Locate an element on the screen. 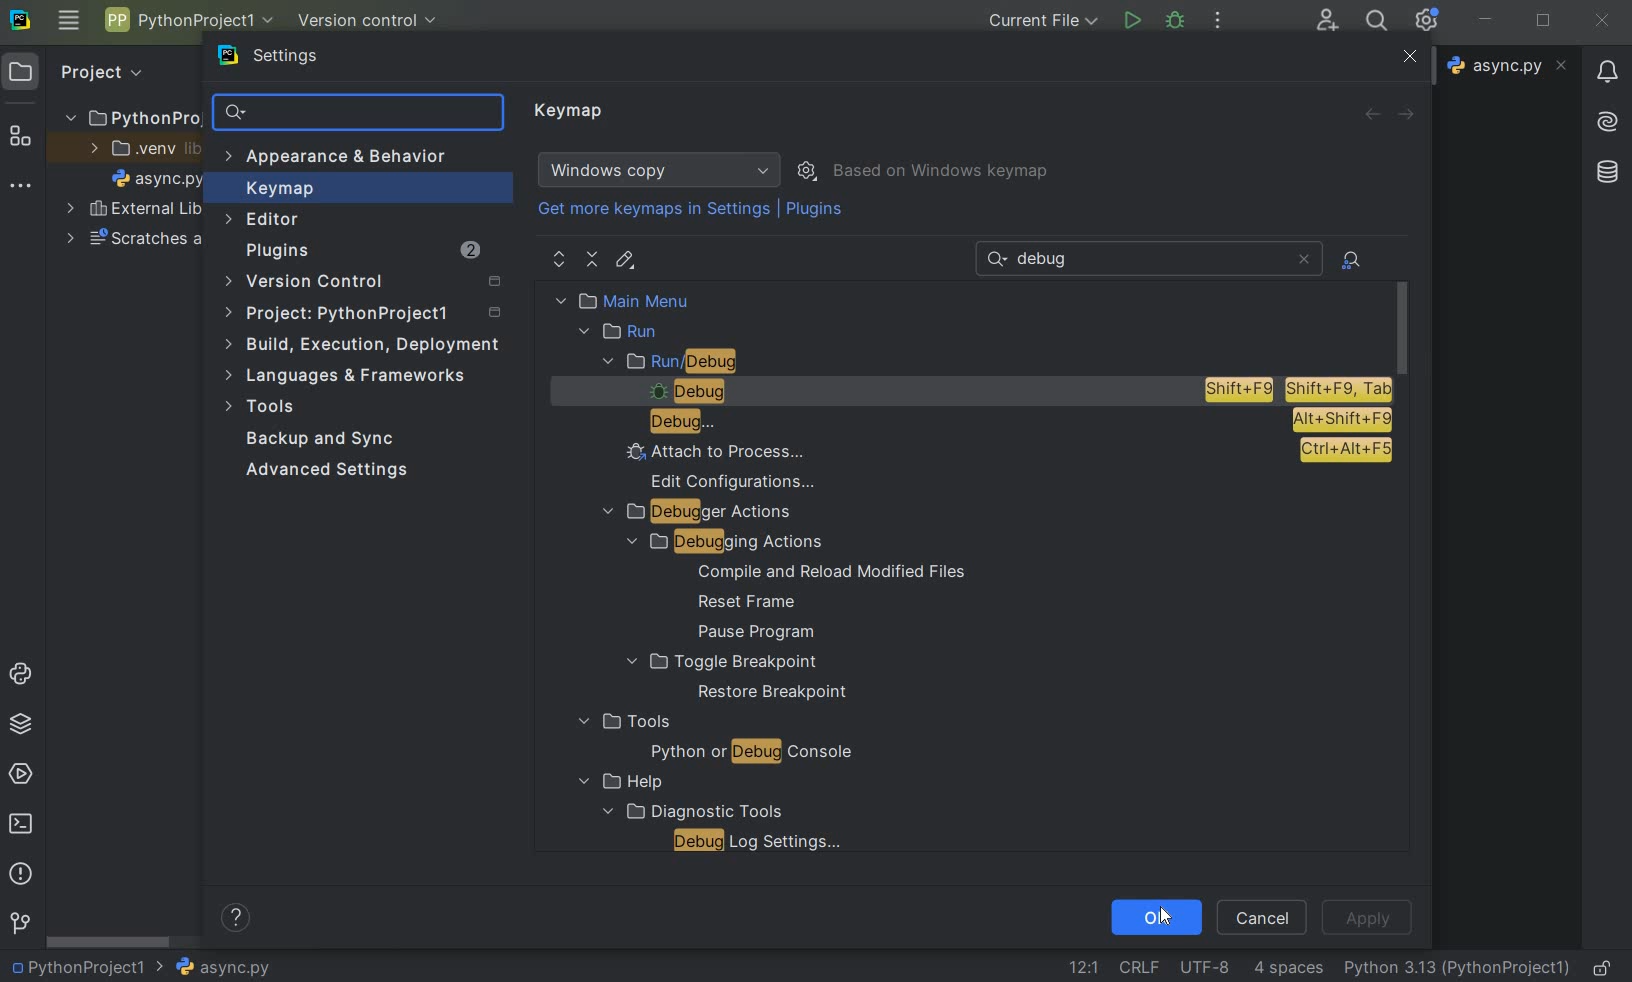  file actions by shortcuts is located at coordinates (1353, 260).